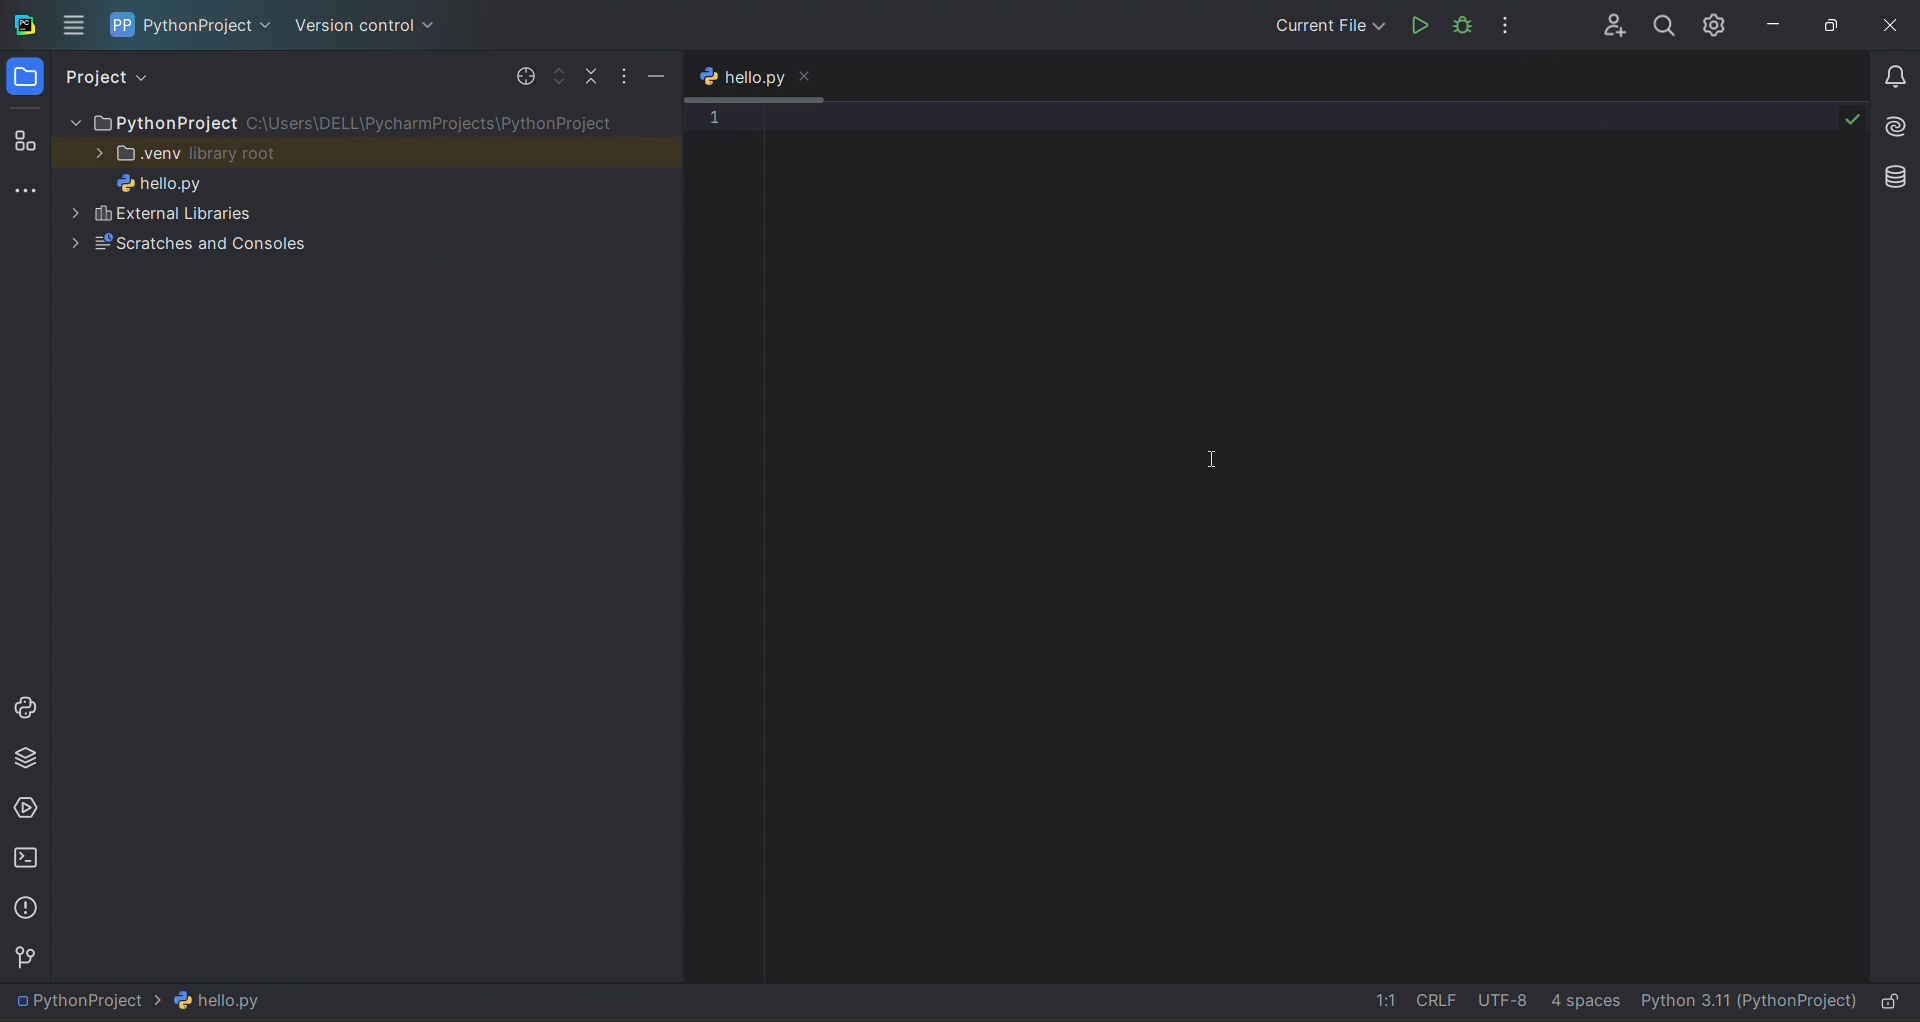 Image resolution: width=1920 pixels, height=1022 pixels. I want to click on menu, so click(74, 24).